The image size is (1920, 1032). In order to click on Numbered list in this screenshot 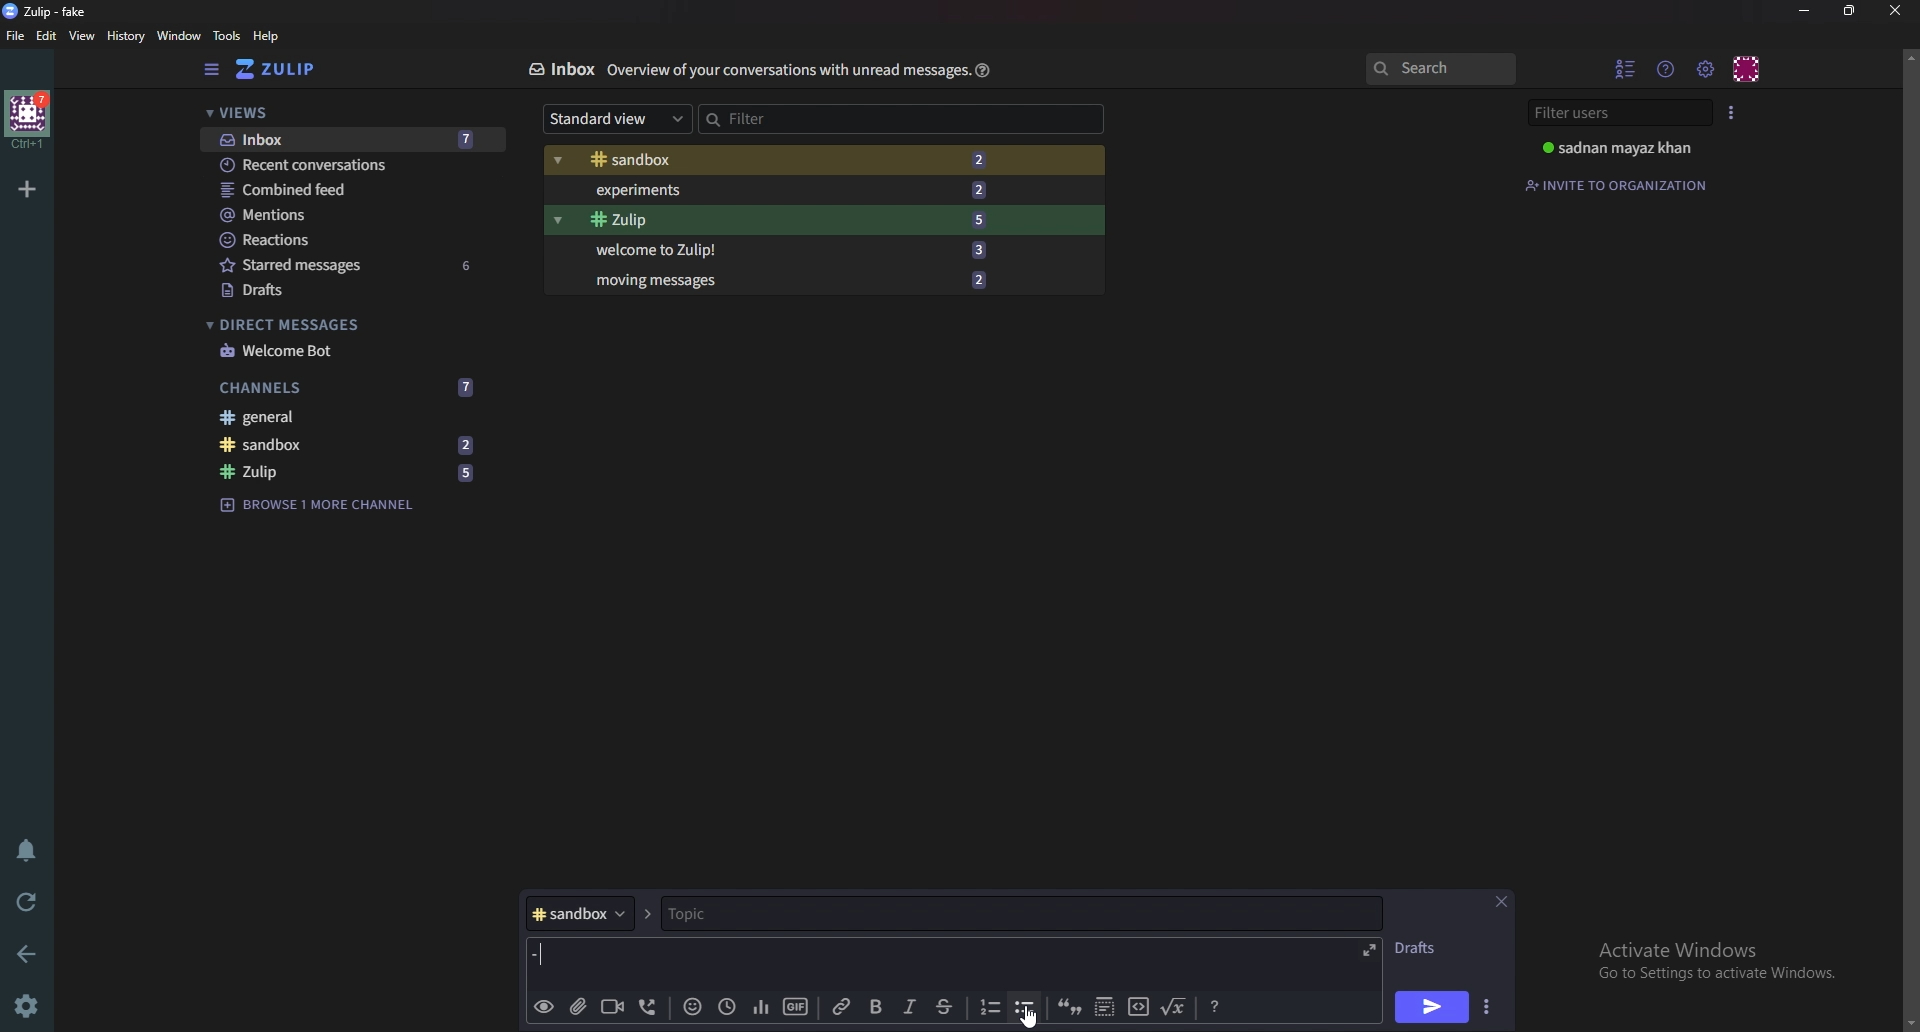, I will do `click(988, 1007)`.